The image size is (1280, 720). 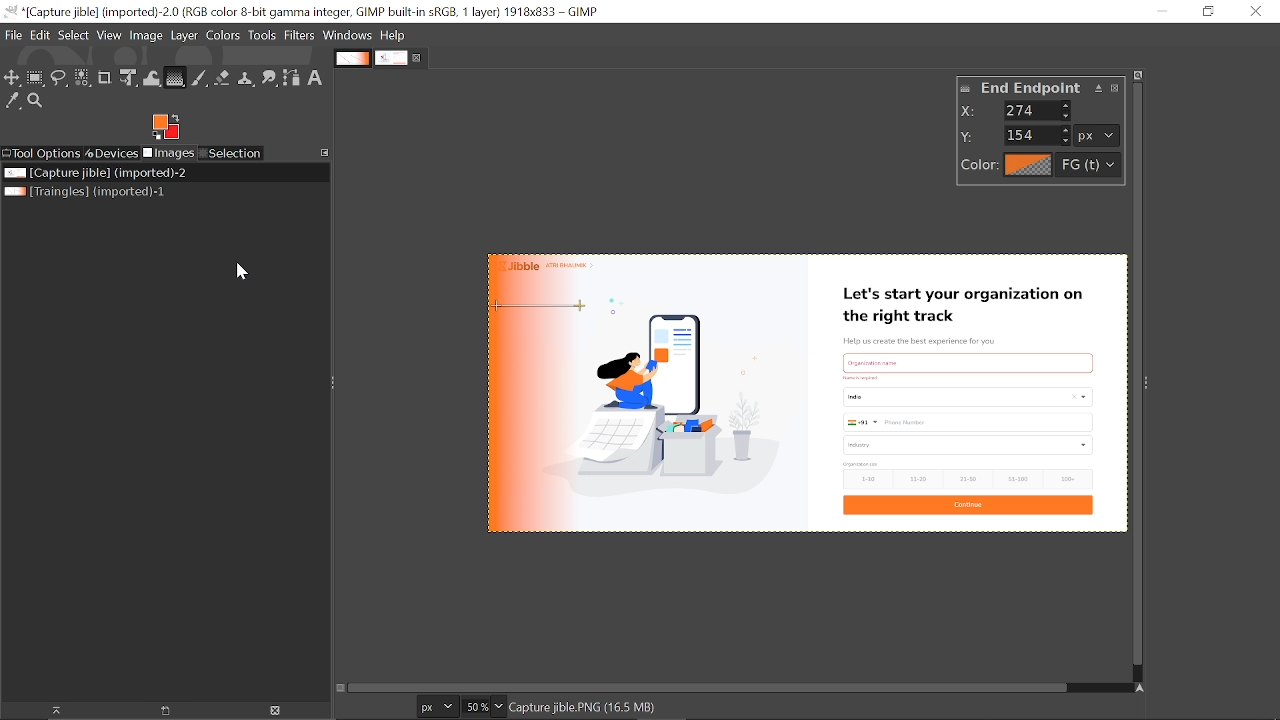 I want to click on Free select tool, so click(x=60, y=79).